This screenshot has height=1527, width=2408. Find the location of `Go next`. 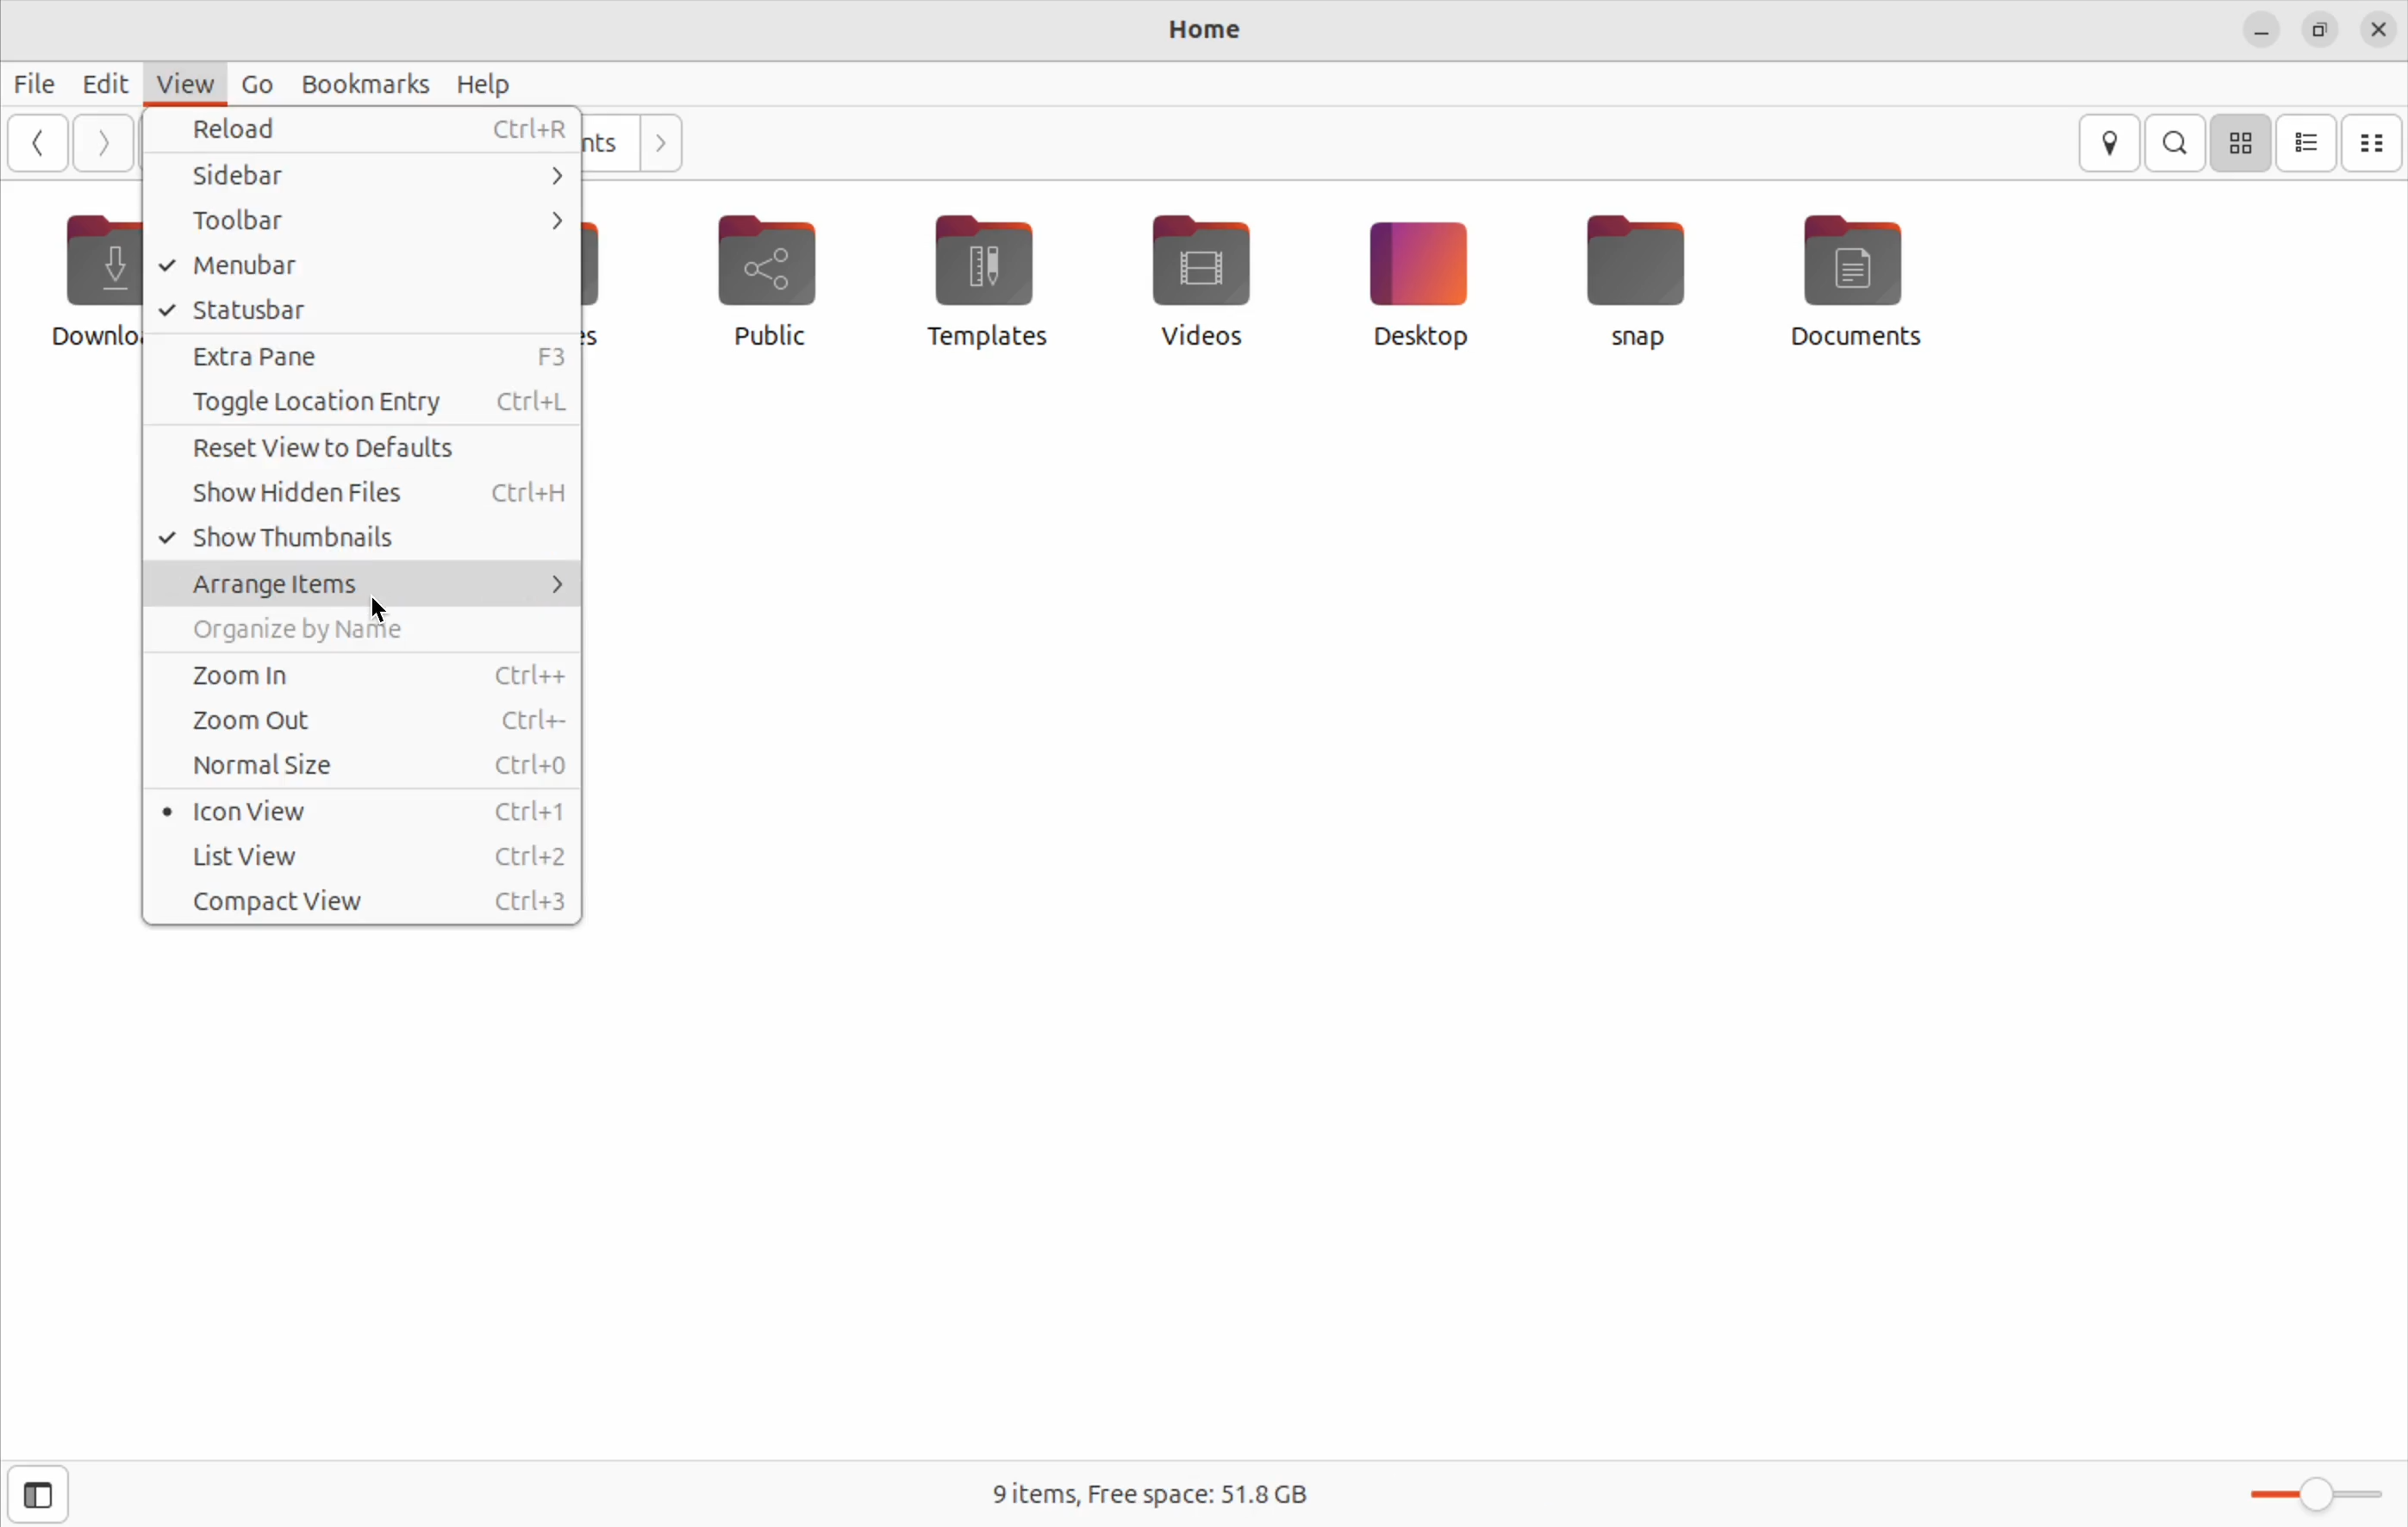

Go next is located at coordinates (103, 143).